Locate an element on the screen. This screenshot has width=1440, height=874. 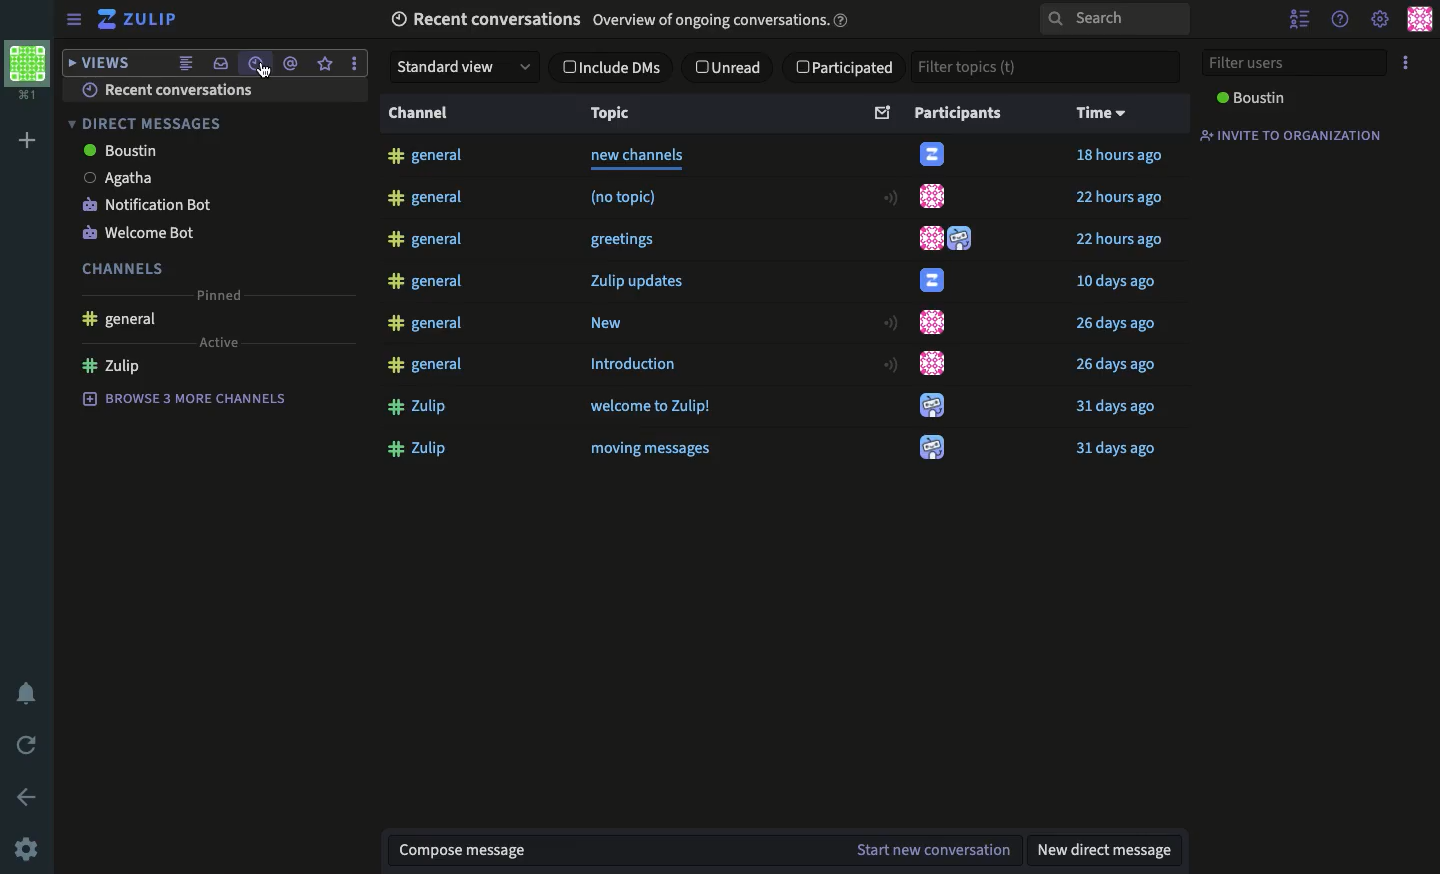
notification is located at coordinates (26, 692).